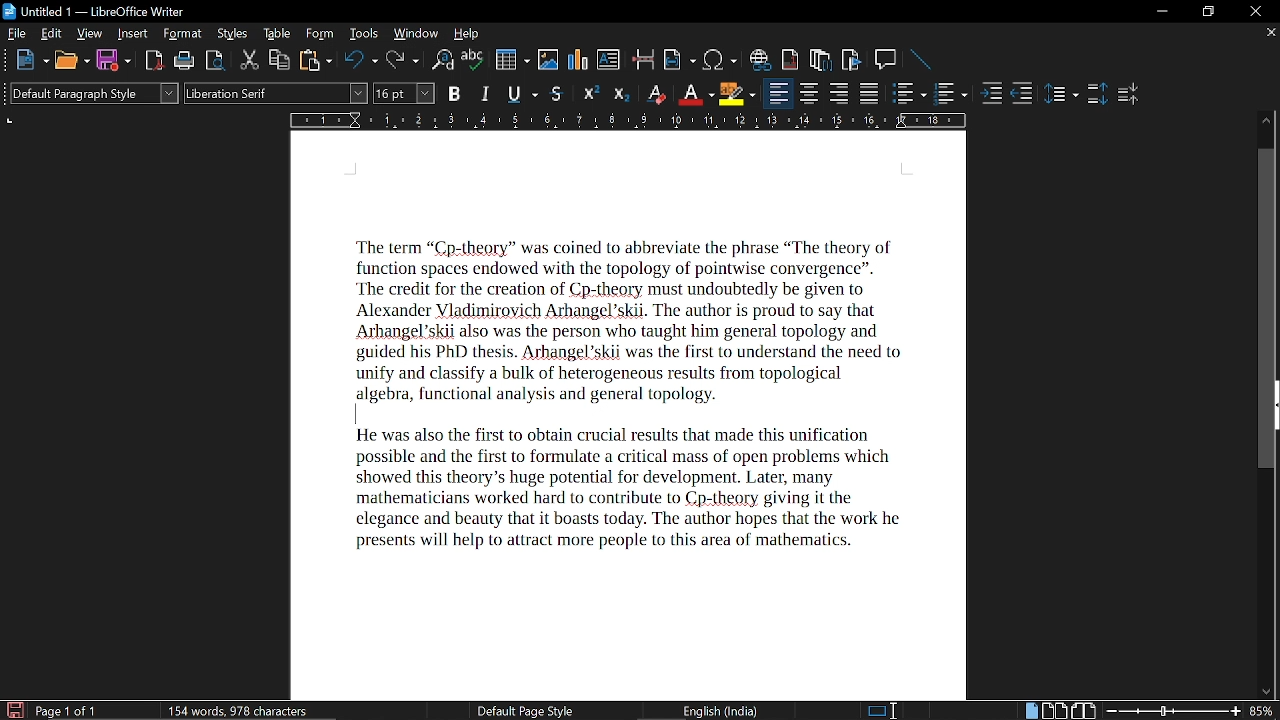  I want to click on The term “Cp-thepry” was coined to abbreviate the phrase “The theory of
function spaces endowed with the topology of pointwise convergence”.
“The credit for the creation of Cp-theory must undoubtedly be given to
Alexander Vladimirovich Arhangel’skii. The author is proud to say that
Arhangel’skii also was the person who taught him general topology and
guided his PhD thesis. Arhangel’skii was the first to understand the need to
unify and classify a bulk of heterogeneous results from topological
algebra, functional analysis and general topology., so click(640, 318).